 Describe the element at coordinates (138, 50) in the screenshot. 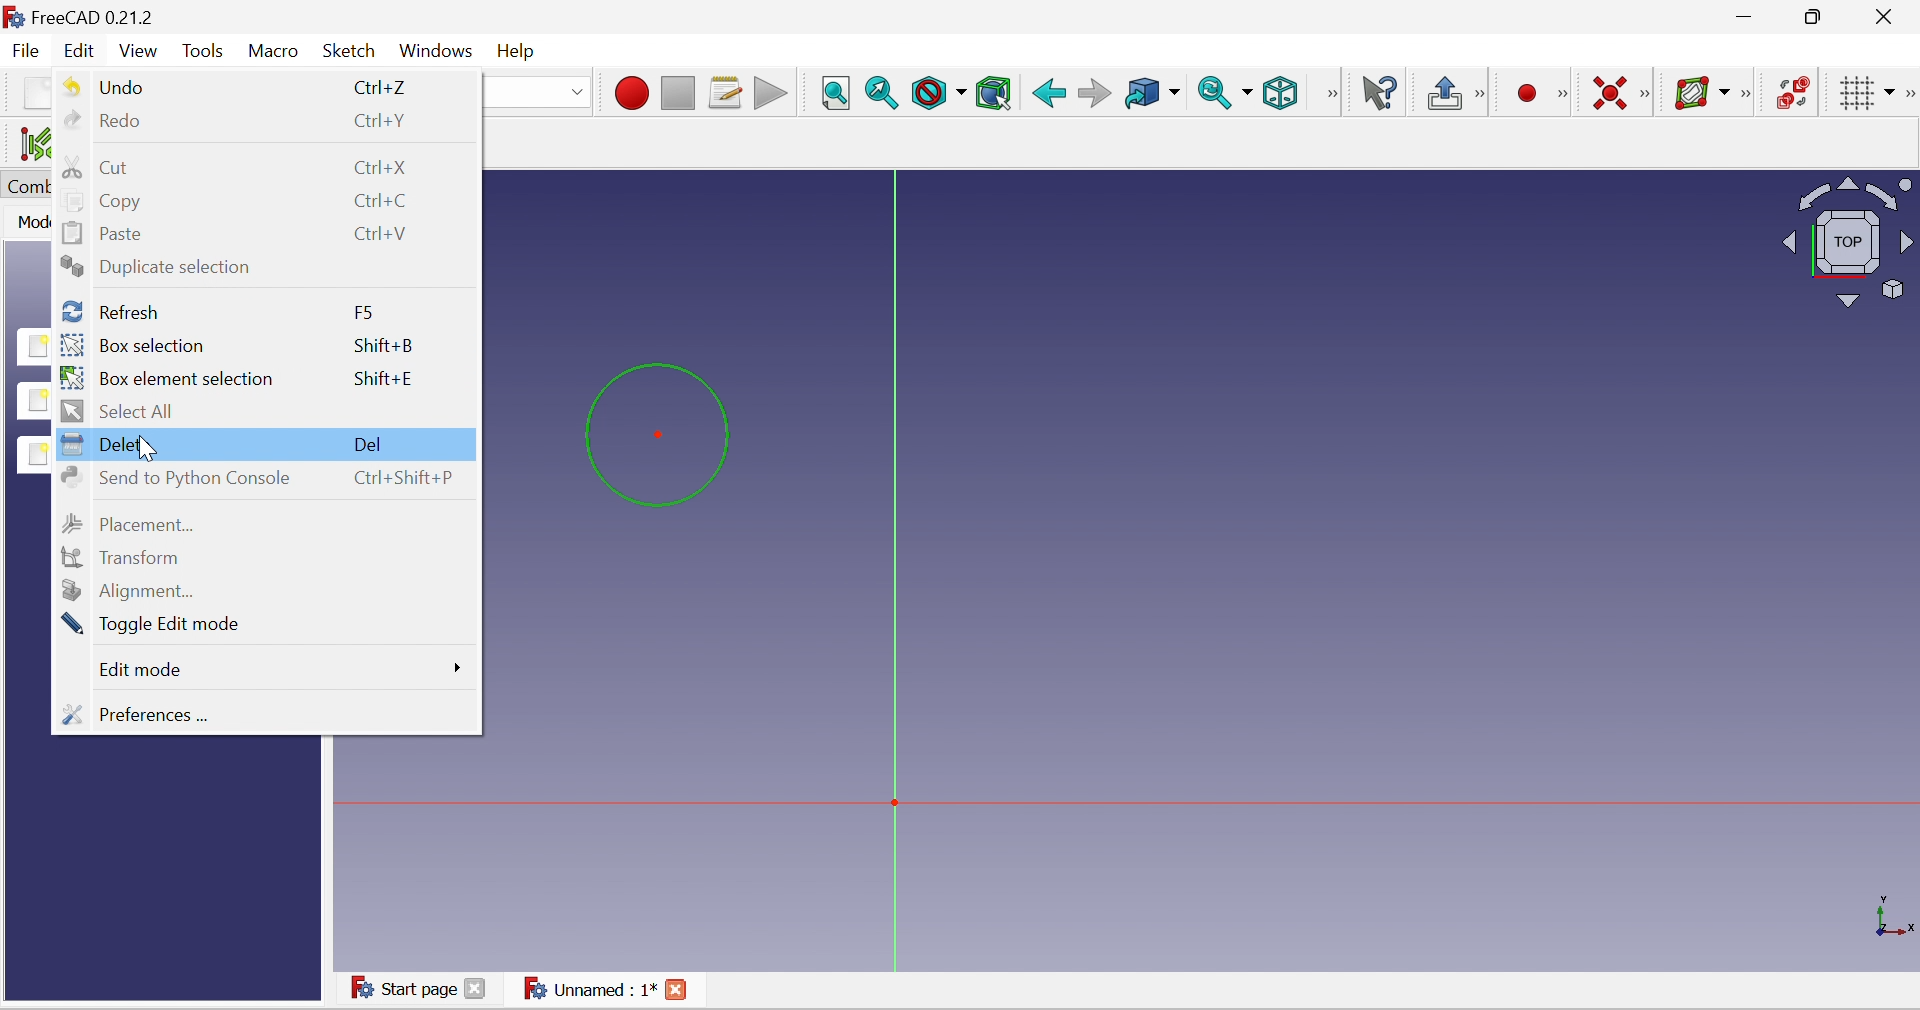

I see `View` at that location.